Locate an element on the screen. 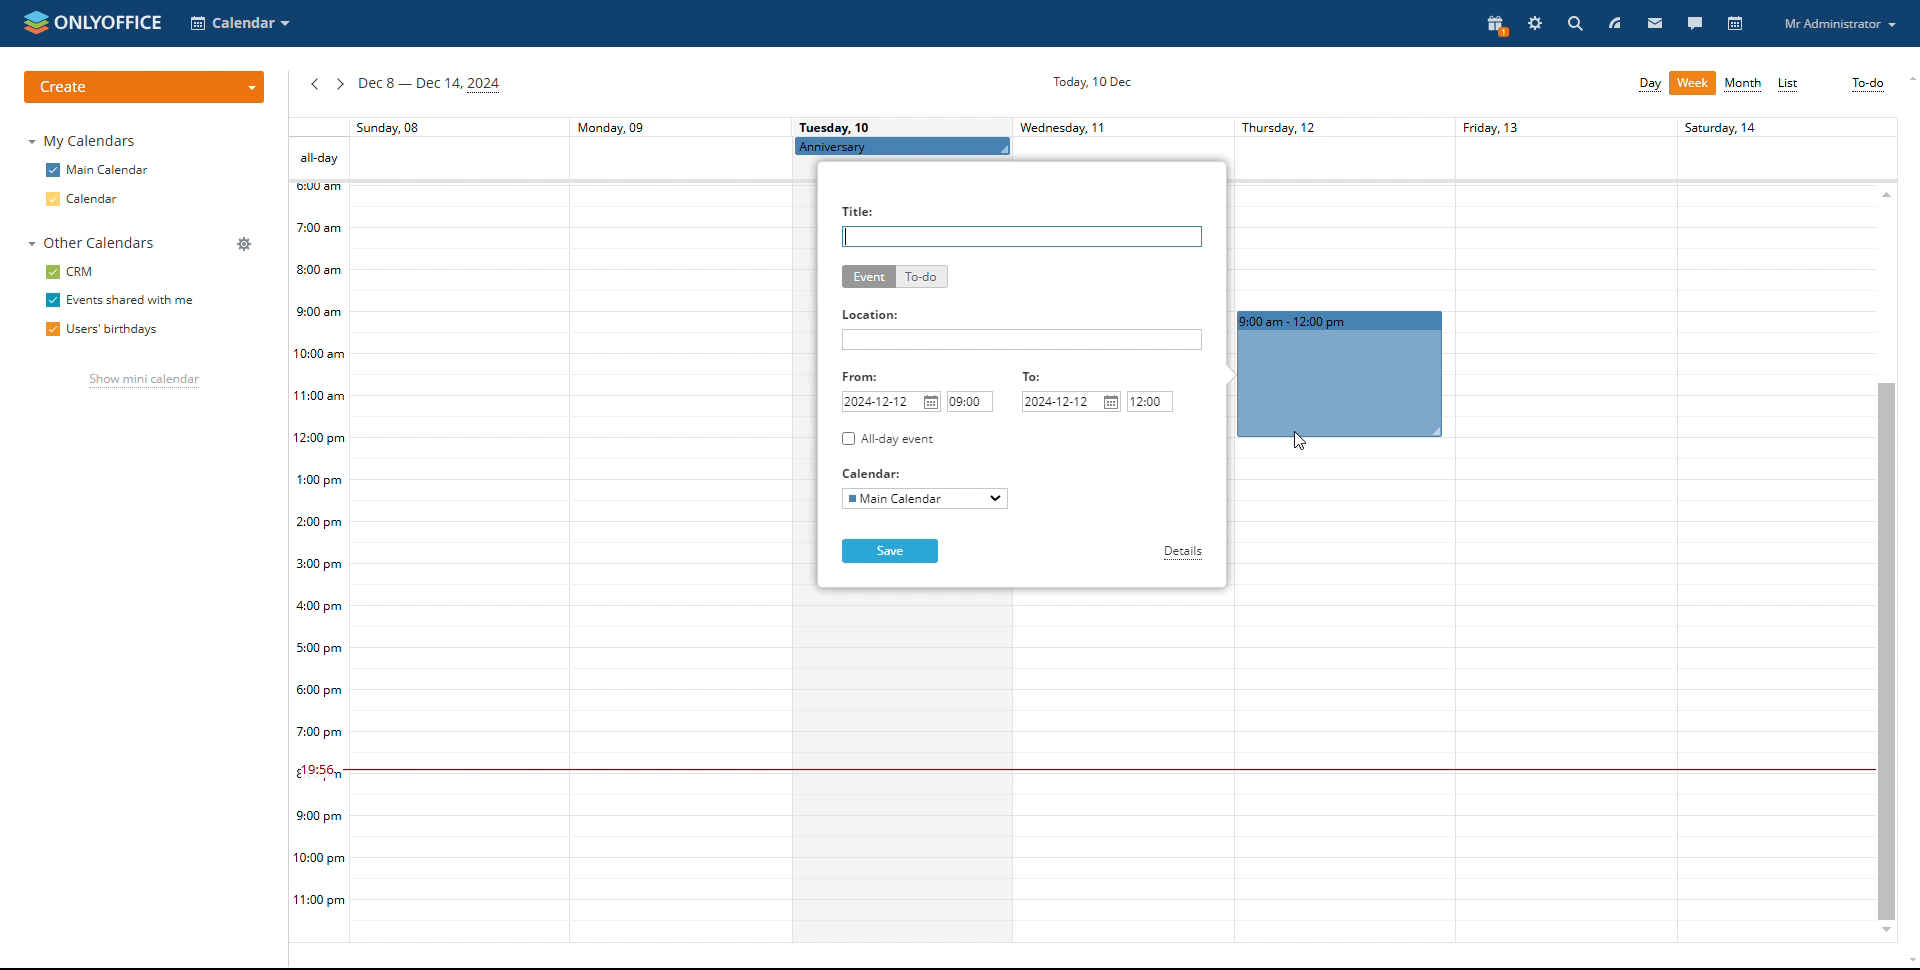 This screenshot has width=1920, height=970. Wednesday, 11 is located at coordinates (1078, 127).